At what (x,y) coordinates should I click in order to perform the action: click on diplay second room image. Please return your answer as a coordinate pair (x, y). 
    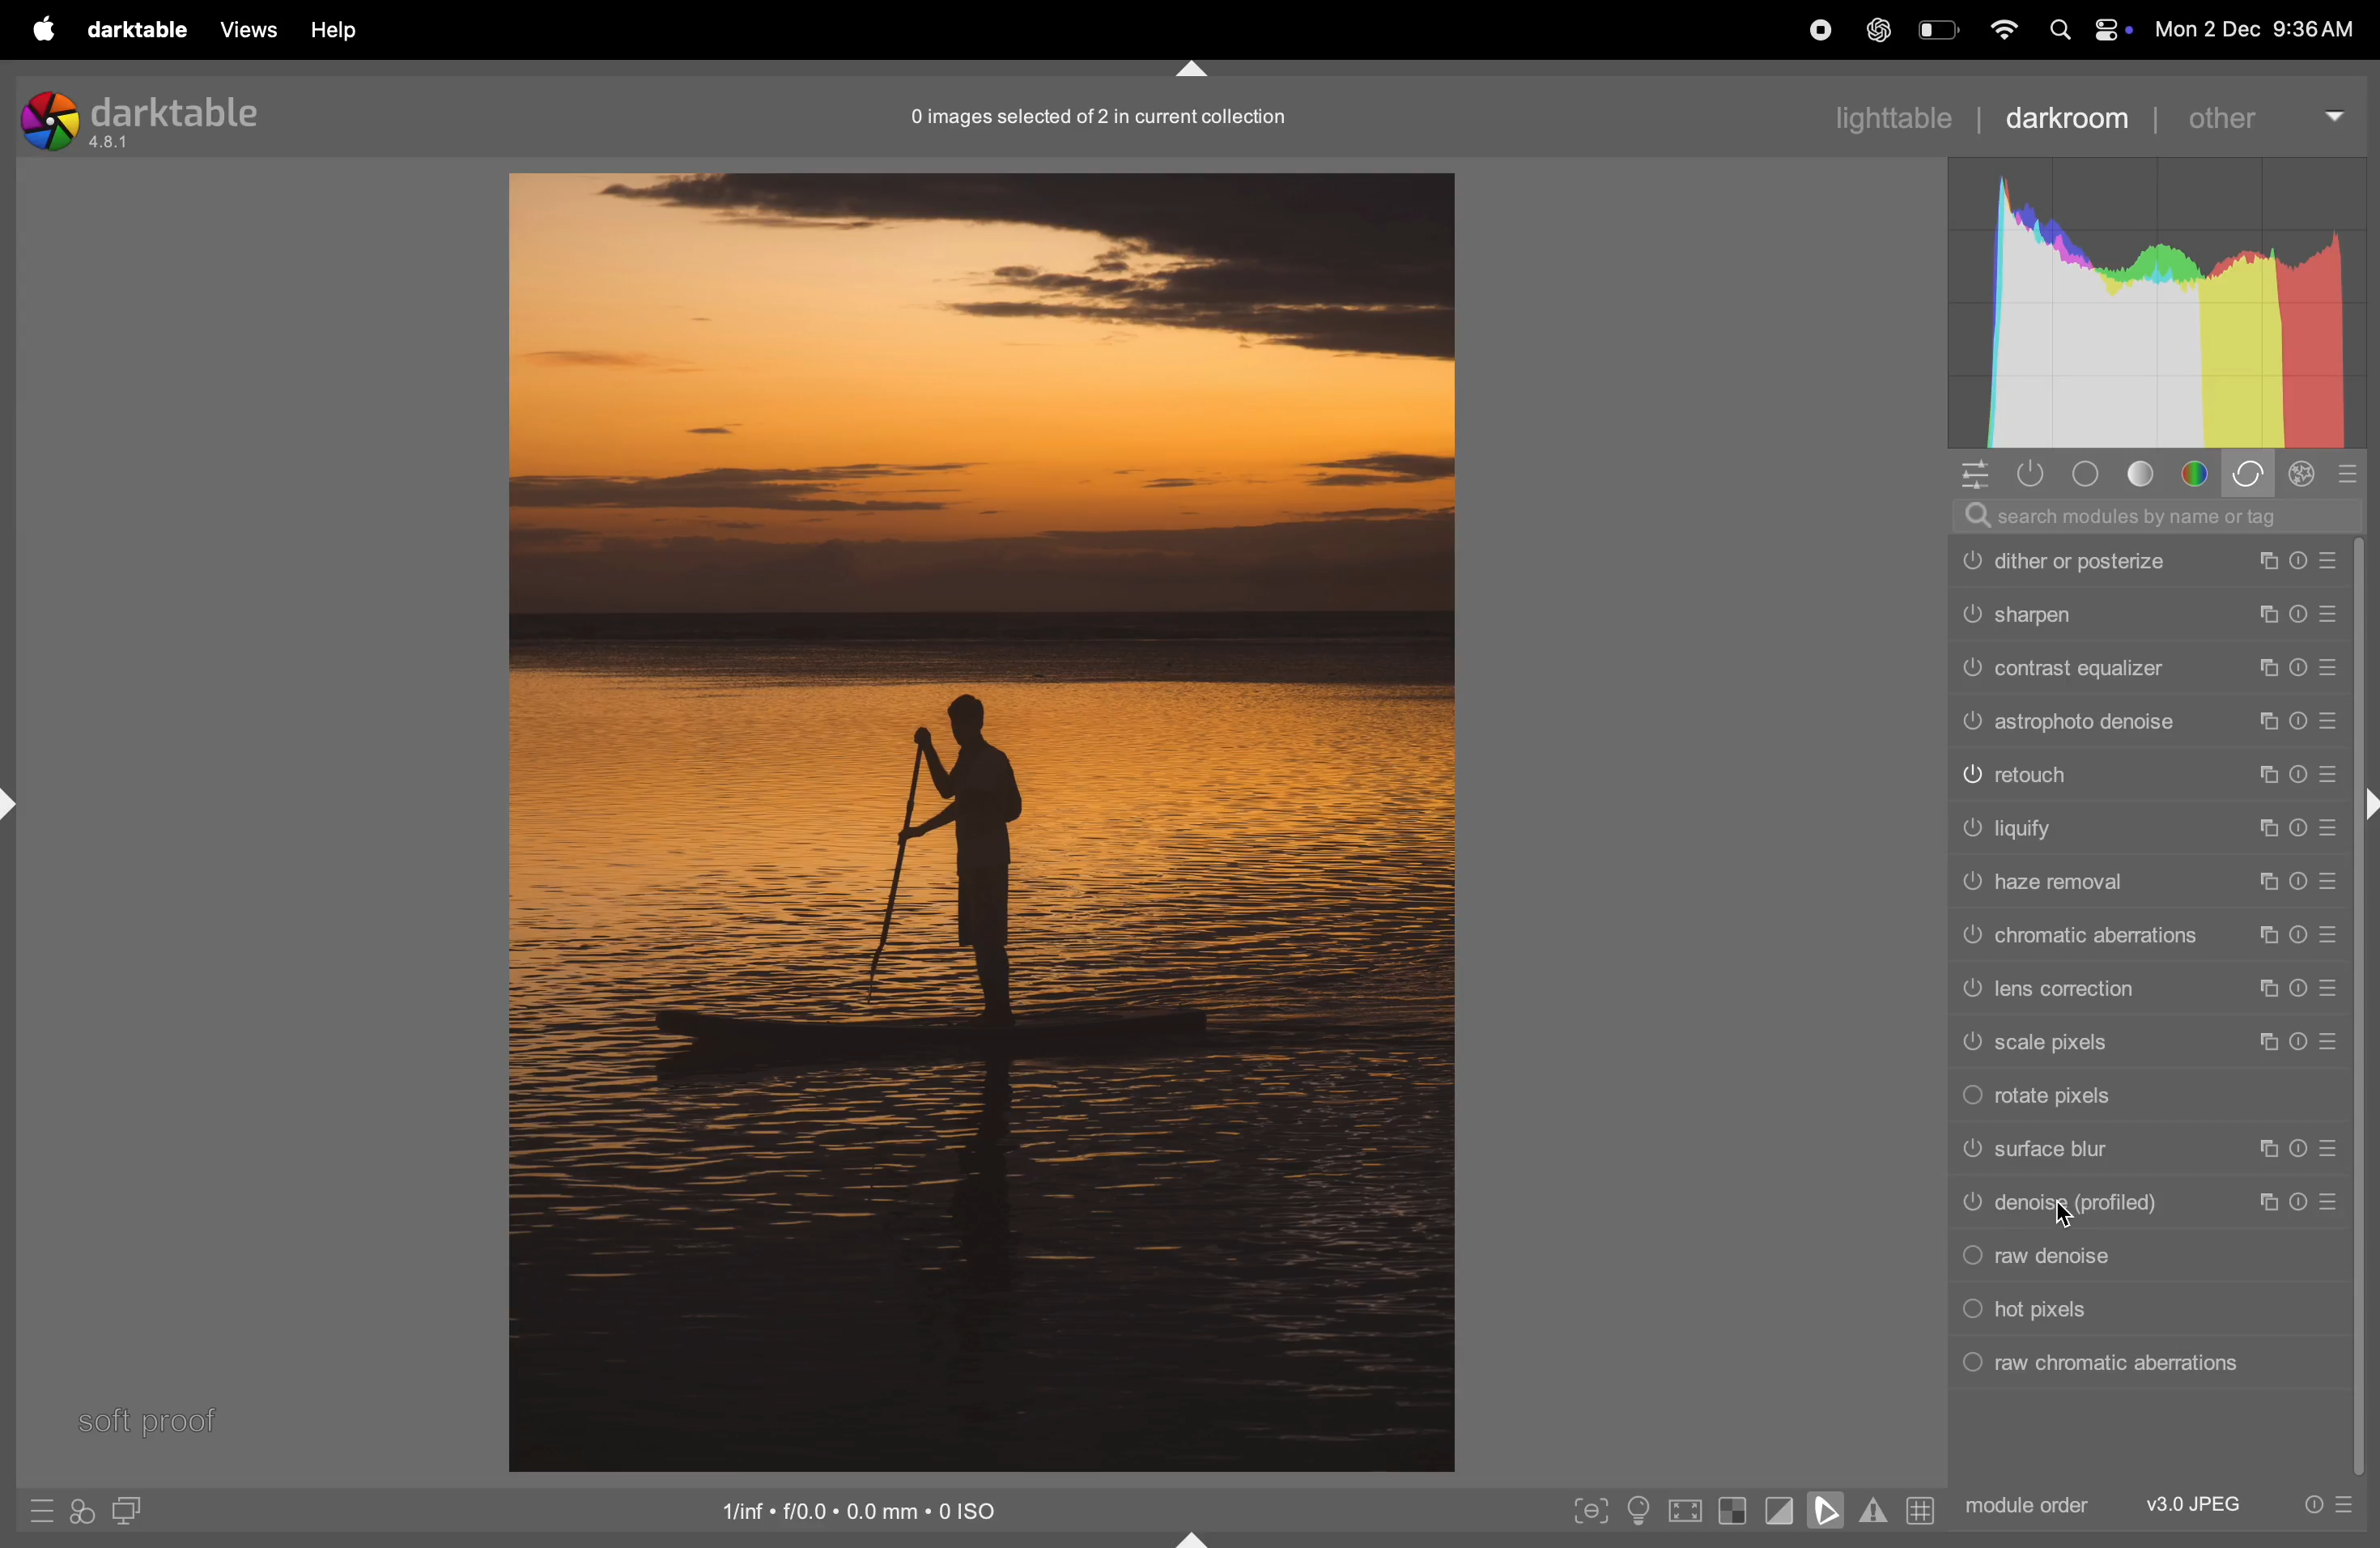
    Looking at the image, I should click on (136, 1513).